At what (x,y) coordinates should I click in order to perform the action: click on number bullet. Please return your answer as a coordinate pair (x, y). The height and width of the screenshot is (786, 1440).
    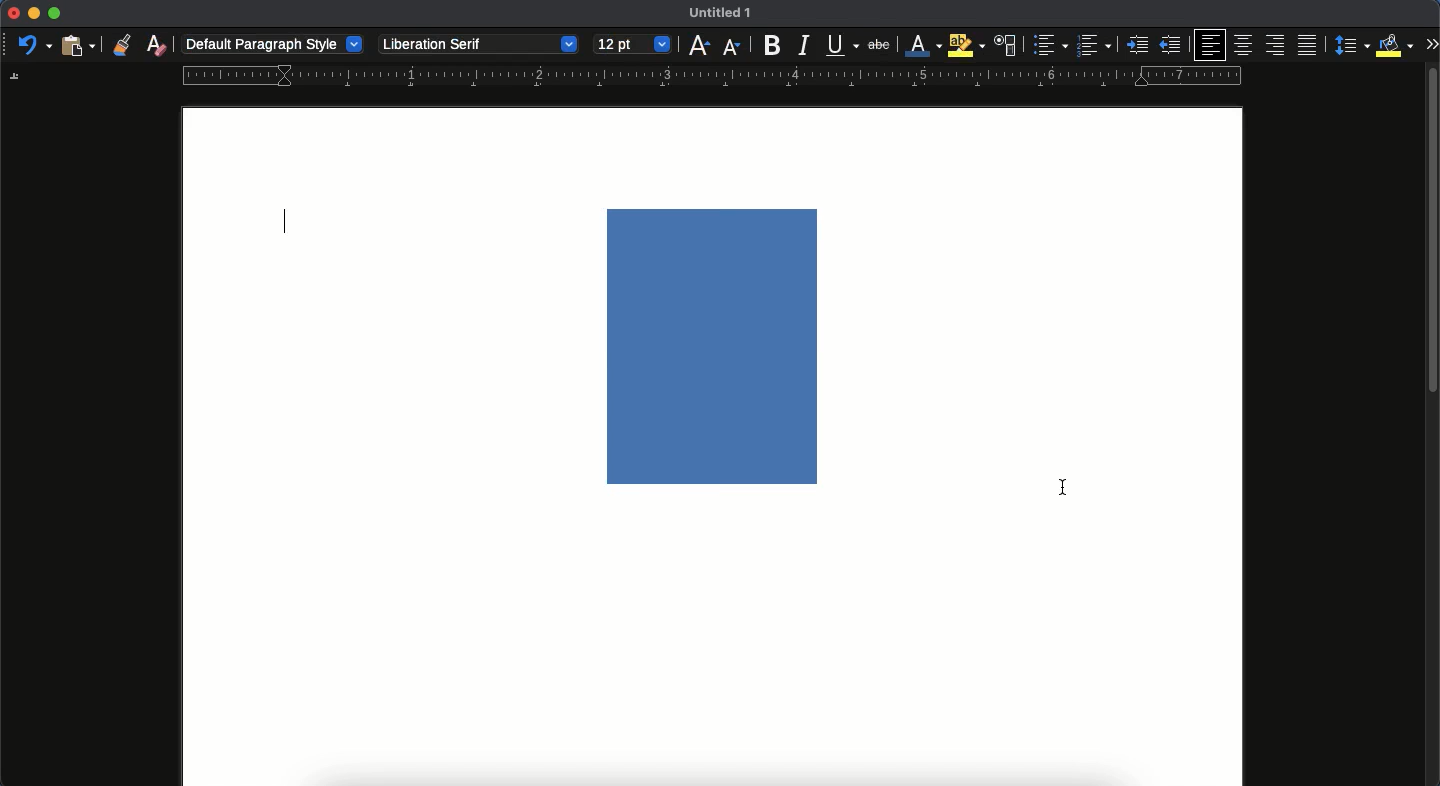
    Looking at the image, I should click on (1093, 46).